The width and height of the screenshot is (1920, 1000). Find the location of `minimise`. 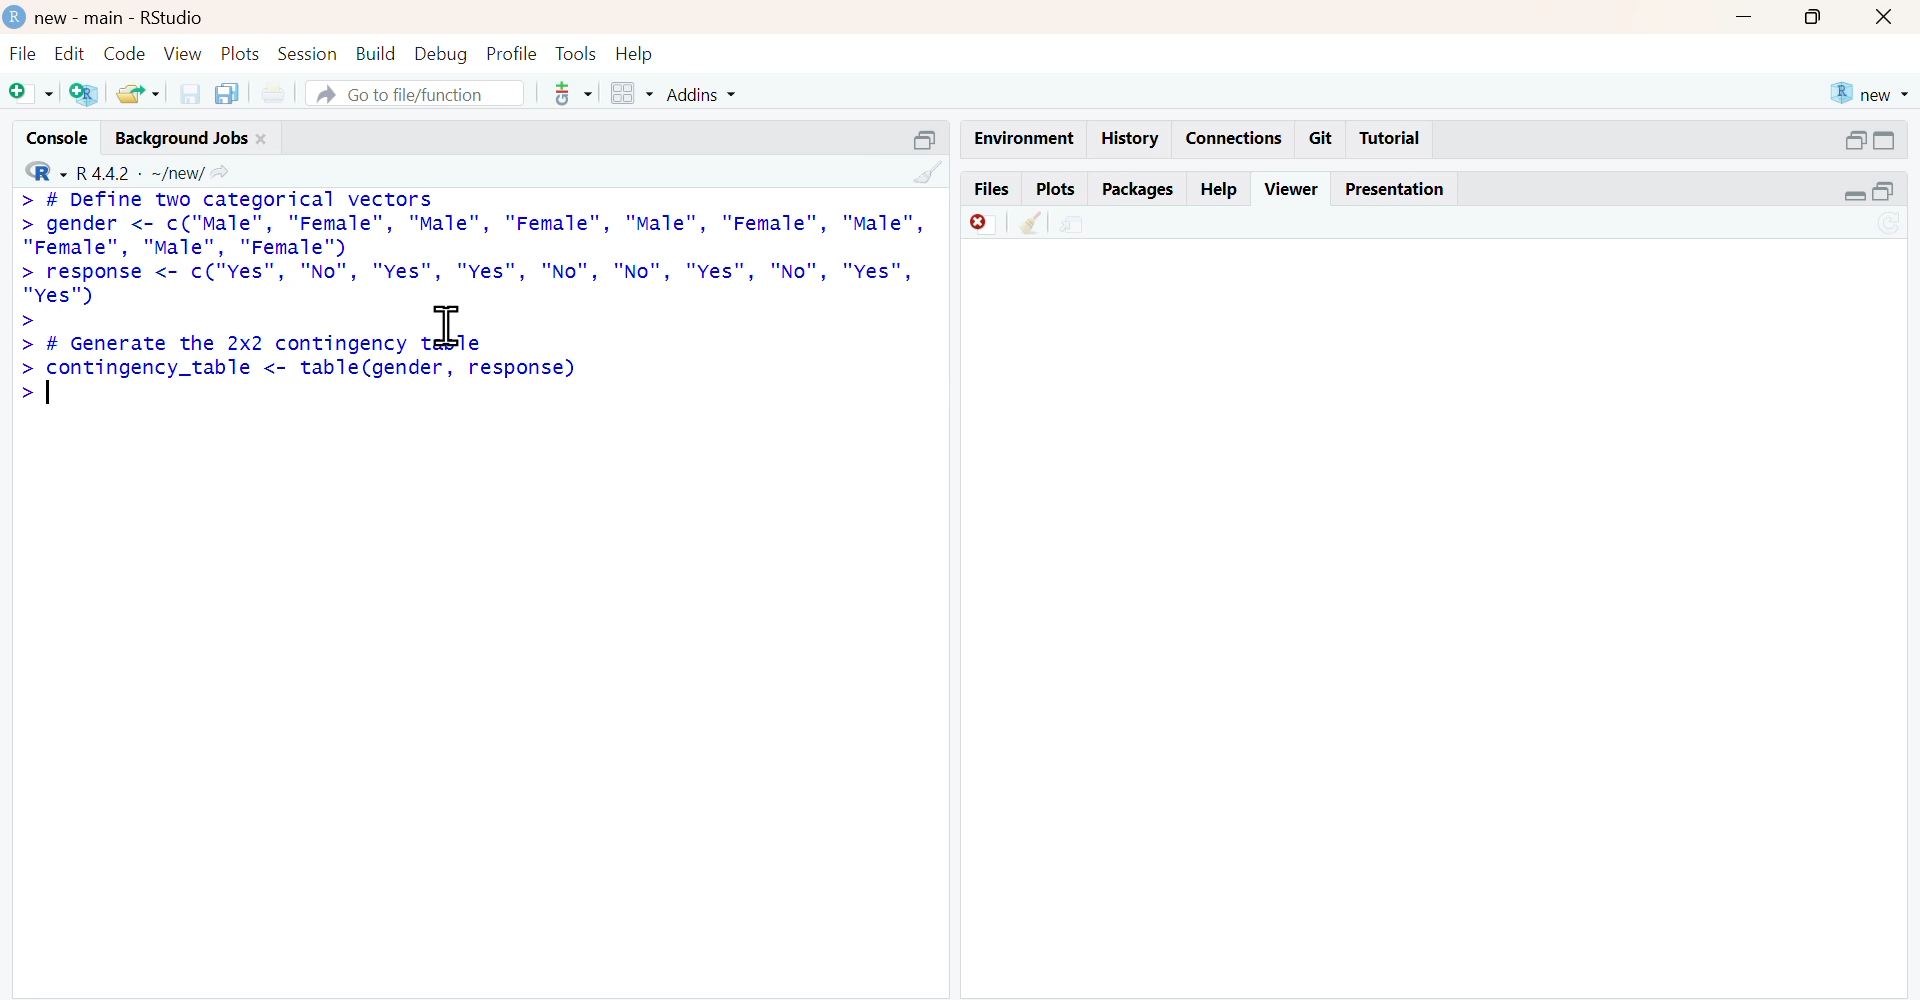

minimise is located at coordinates (1743, 16).